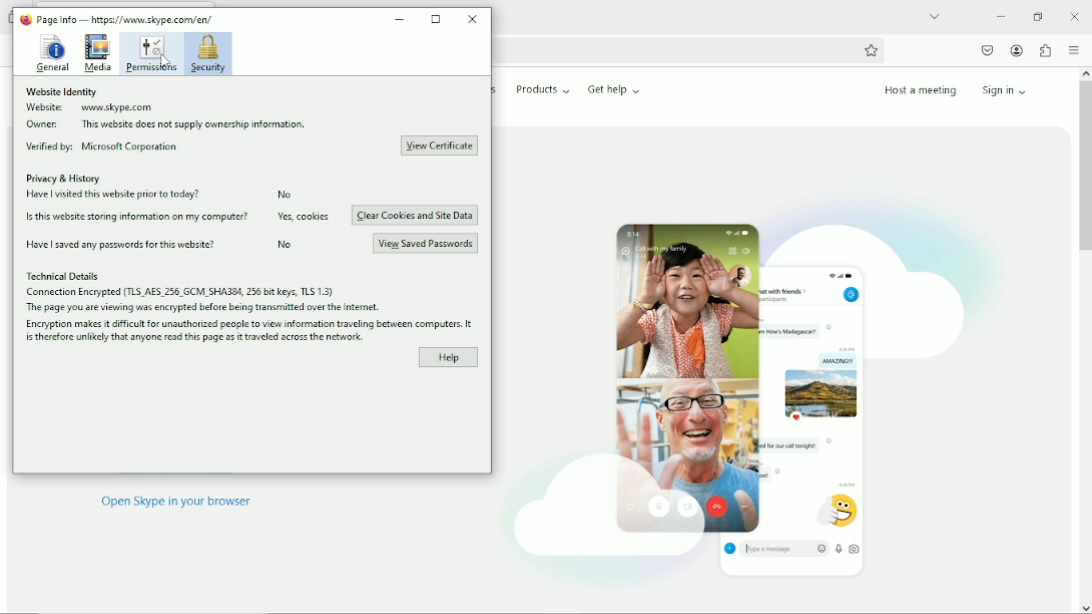 The height and width of the screenshot is (614, 1092). I want to click on open application menu, so click(1073, 51).